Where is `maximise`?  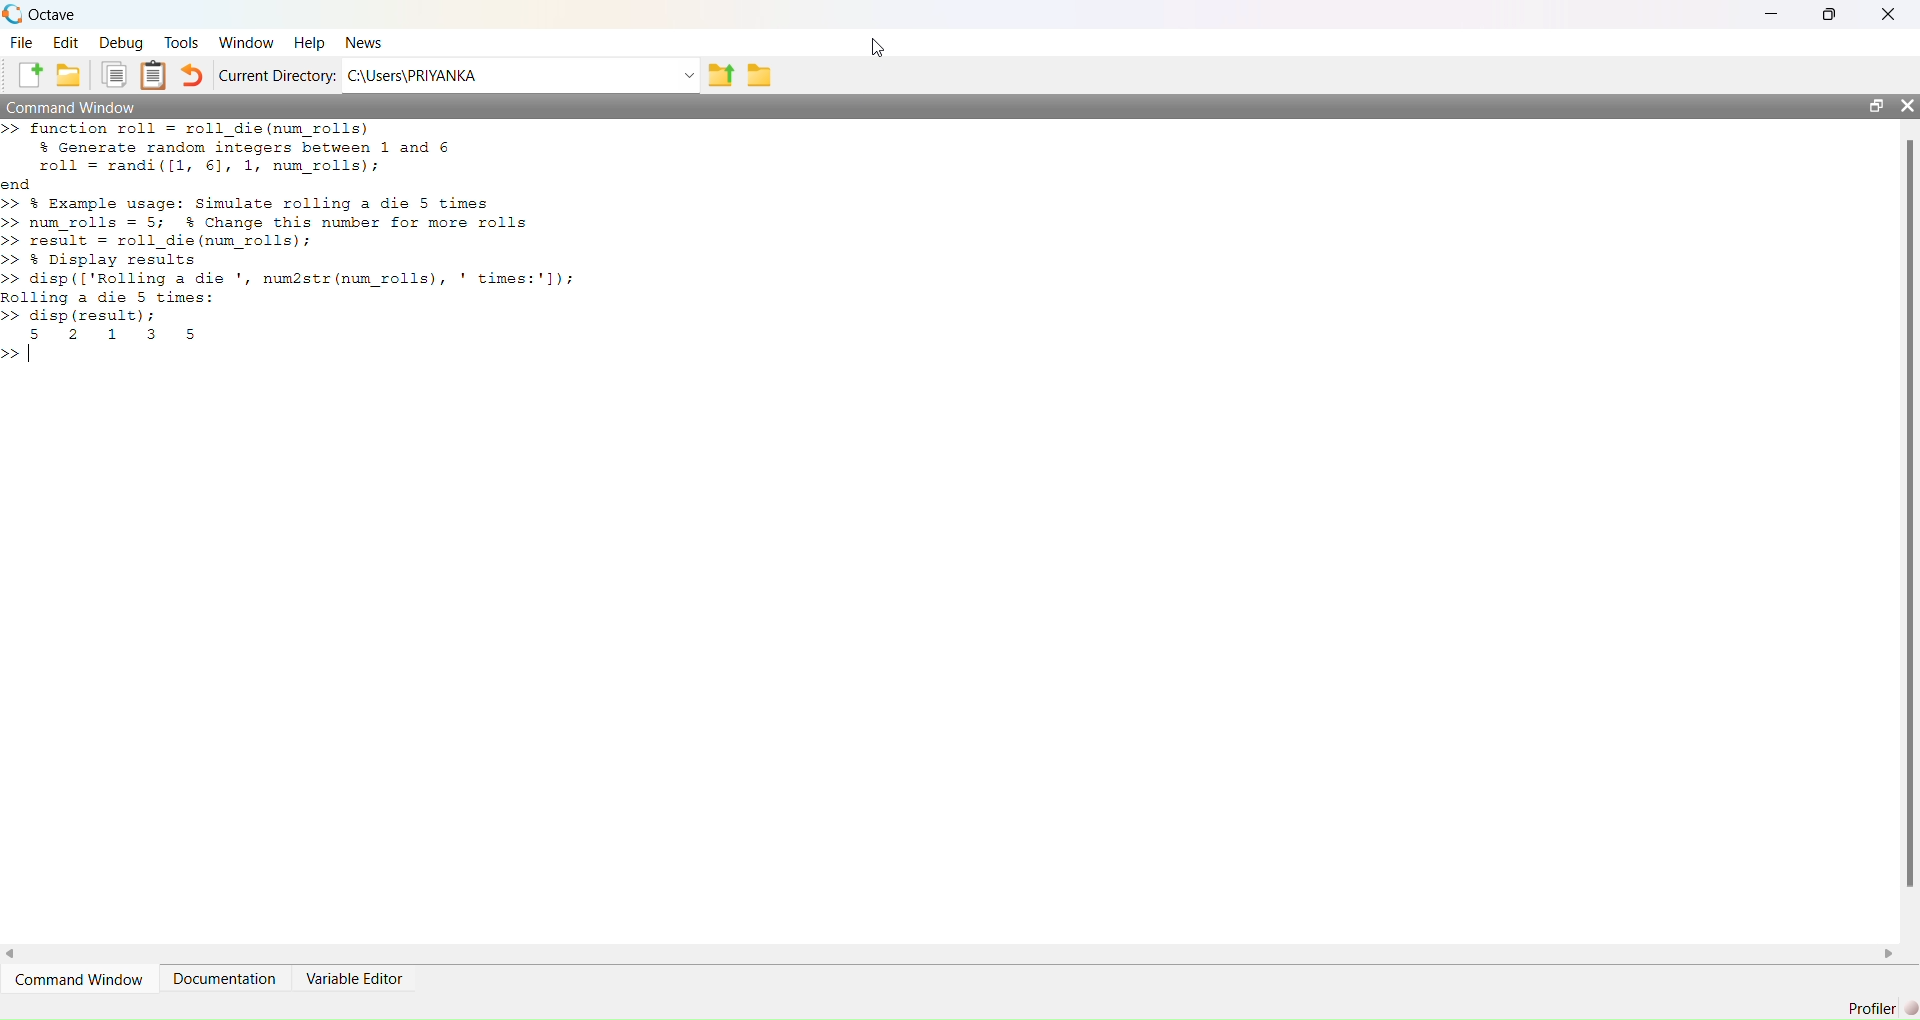
maximise is located at coordinates (1830, 15).